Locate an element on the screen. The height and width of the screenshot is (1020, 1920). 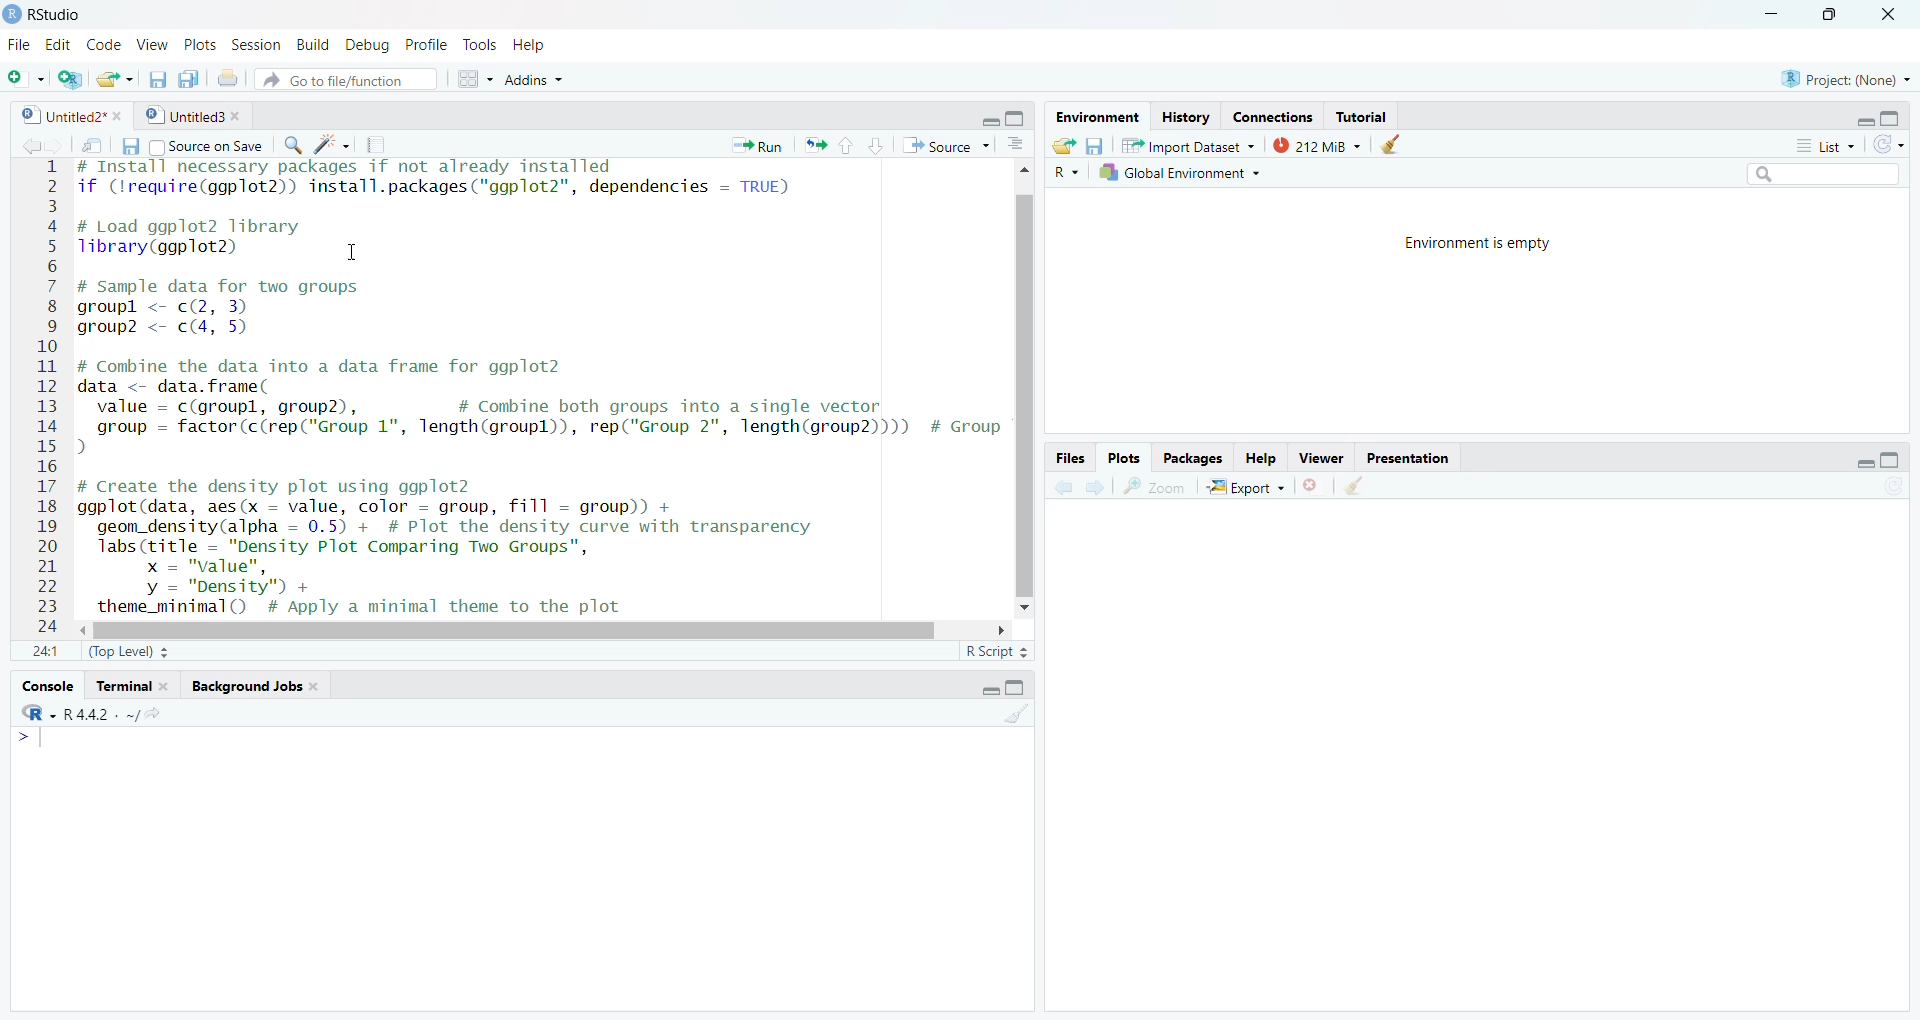
tools is located at coordinates (479, 46).